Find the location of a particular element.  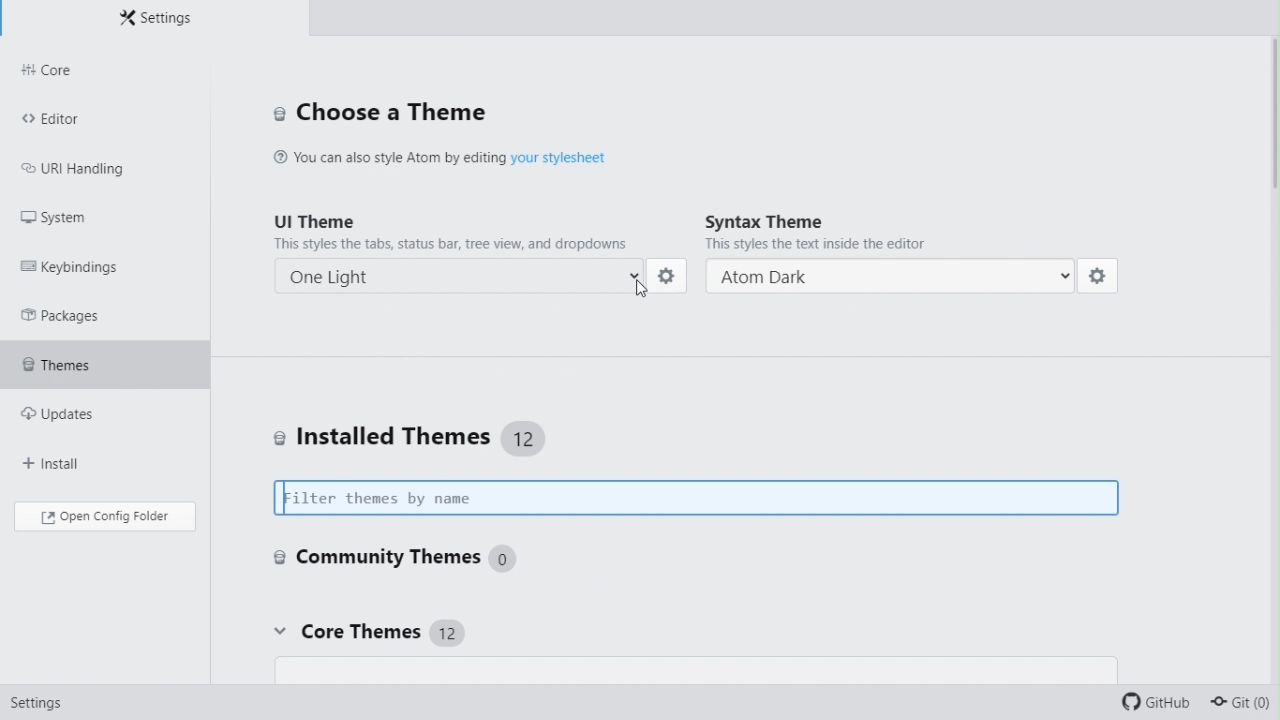

Packages is located at coordinates (67, 316).